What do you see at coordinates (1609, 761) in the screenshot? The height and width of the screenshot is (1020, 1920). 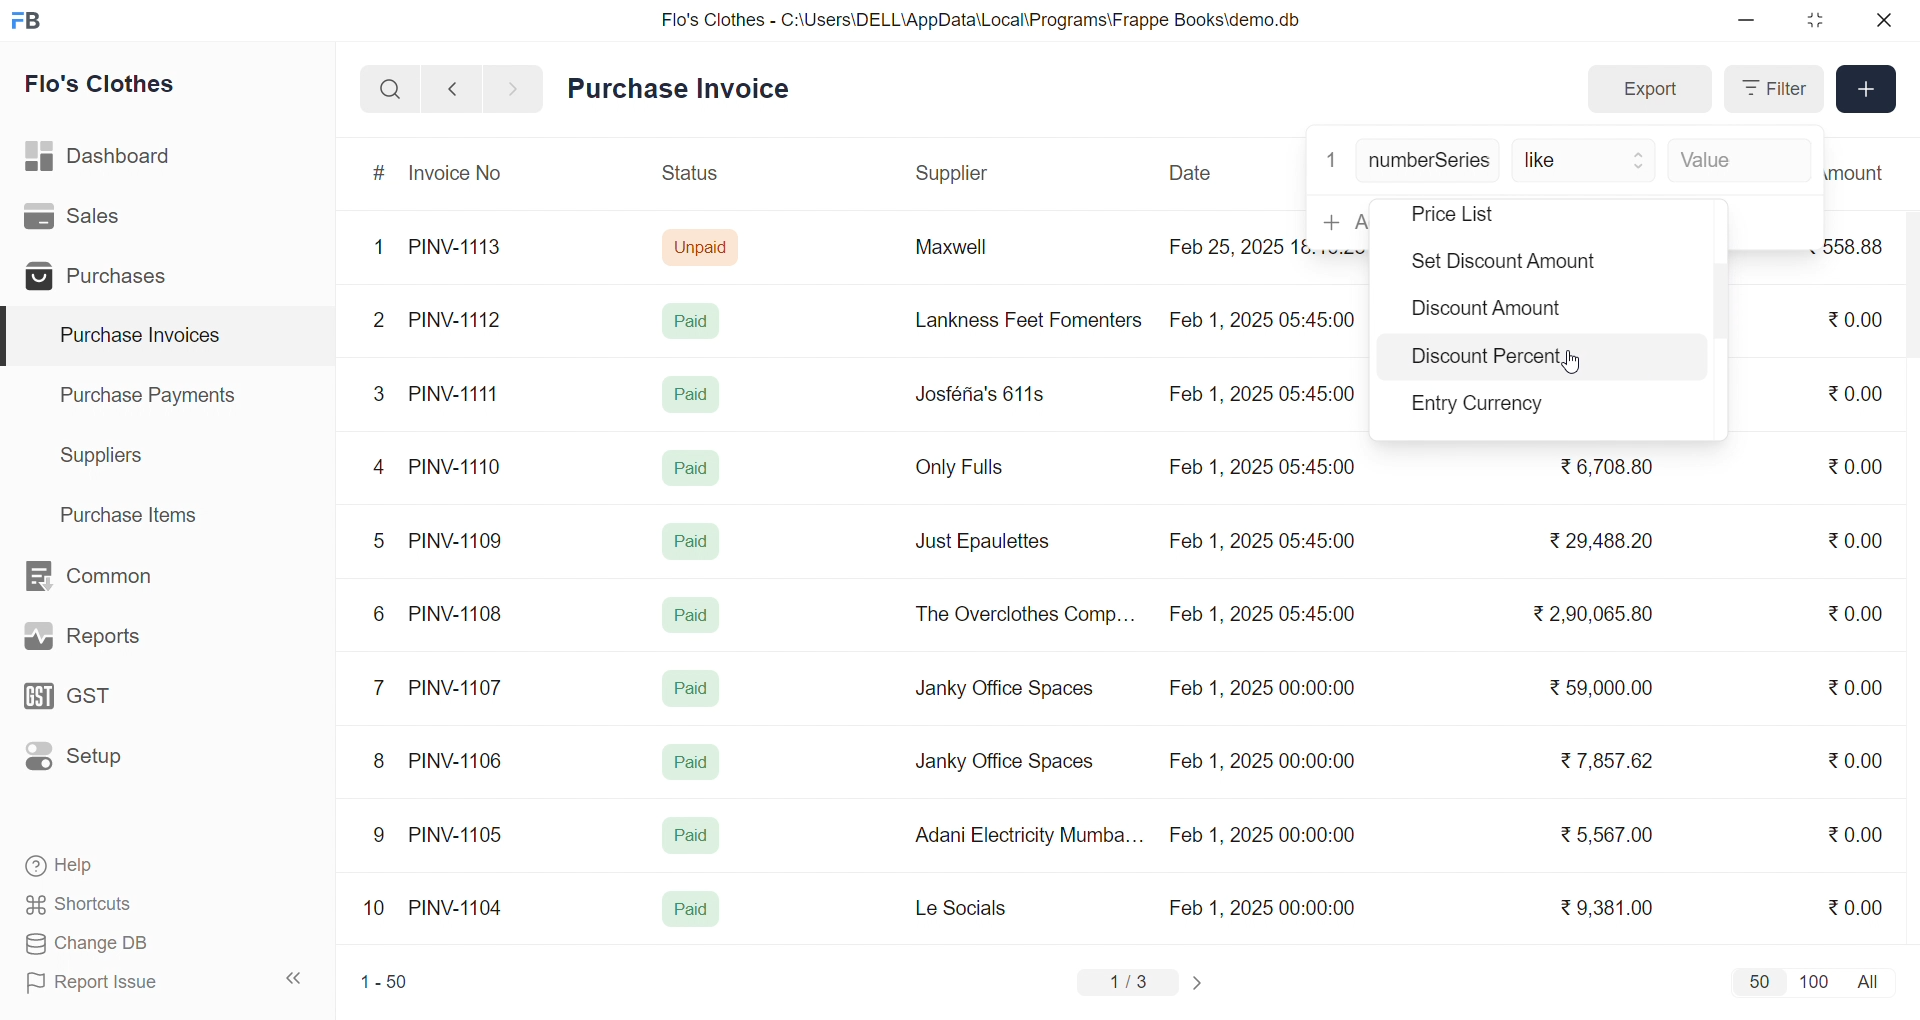 I see `₹ 7,857.62` at bounding box center [1609, 761].